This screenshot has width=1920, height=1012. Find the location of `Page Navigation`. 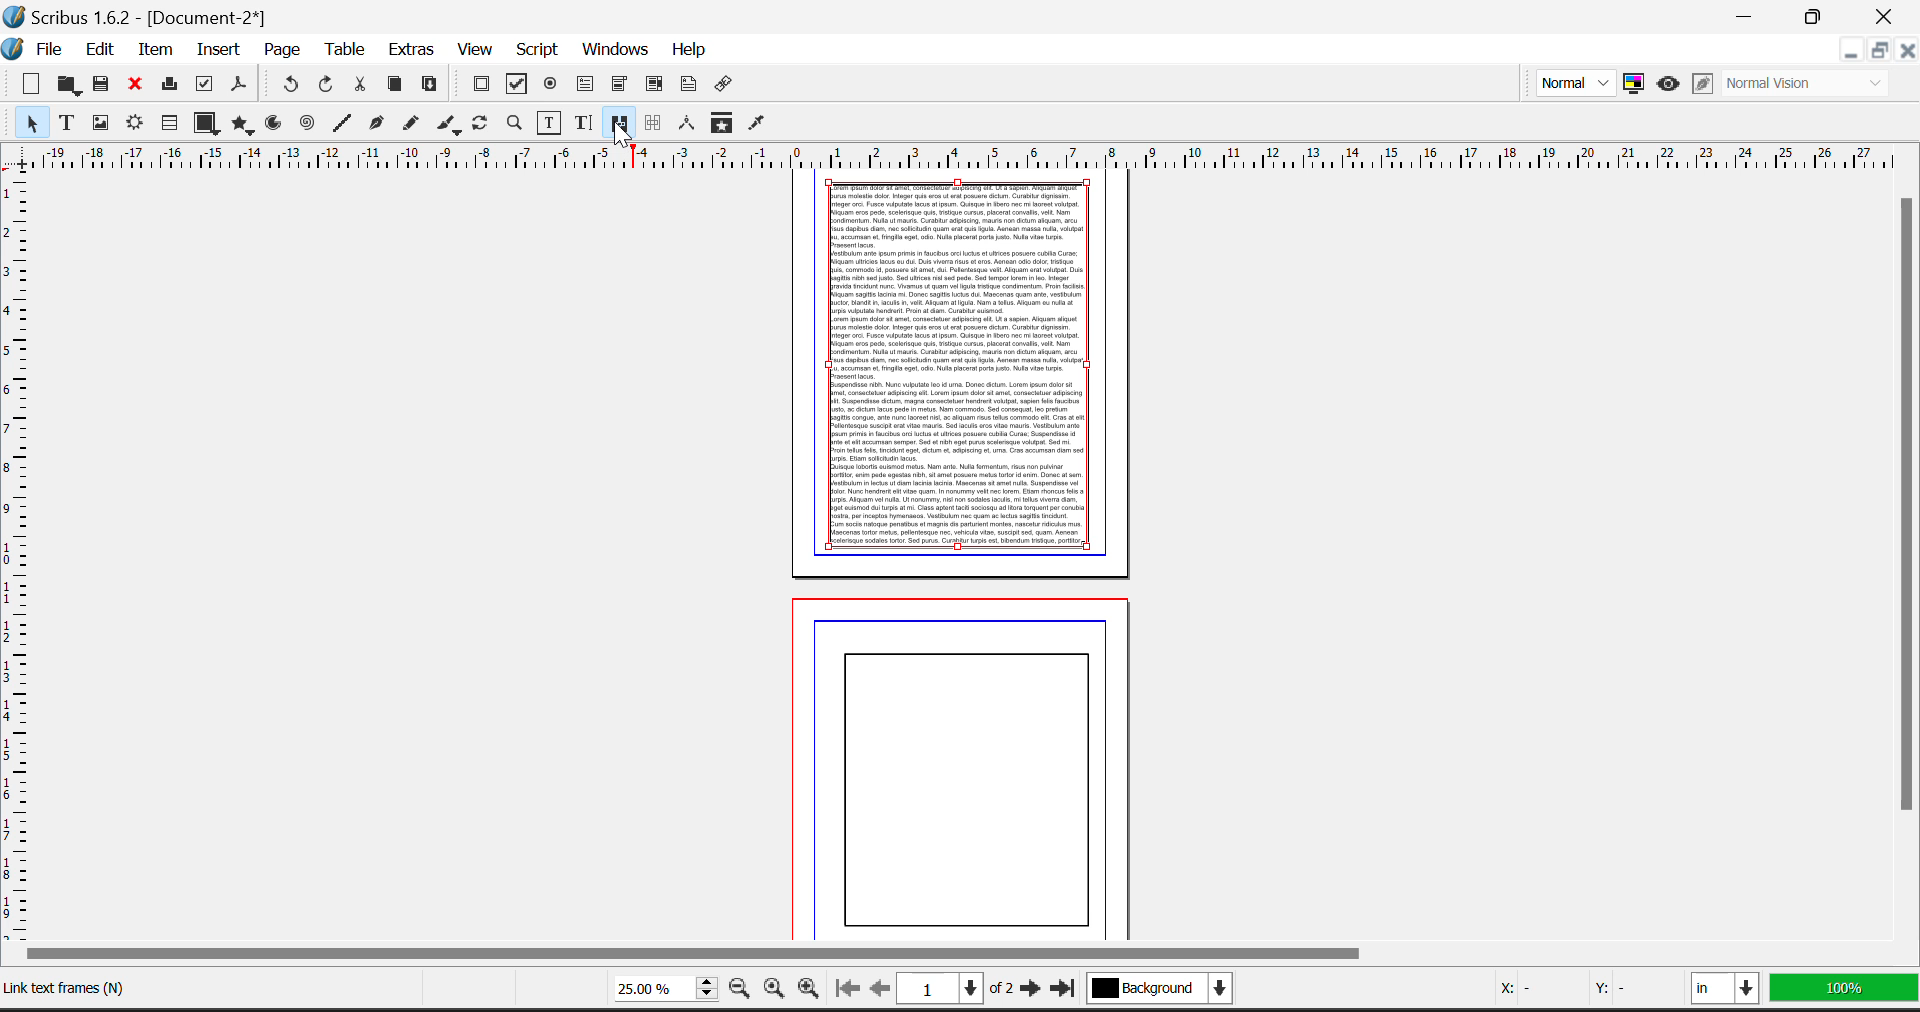

Page Navigation is located at coordinates (961, 990).